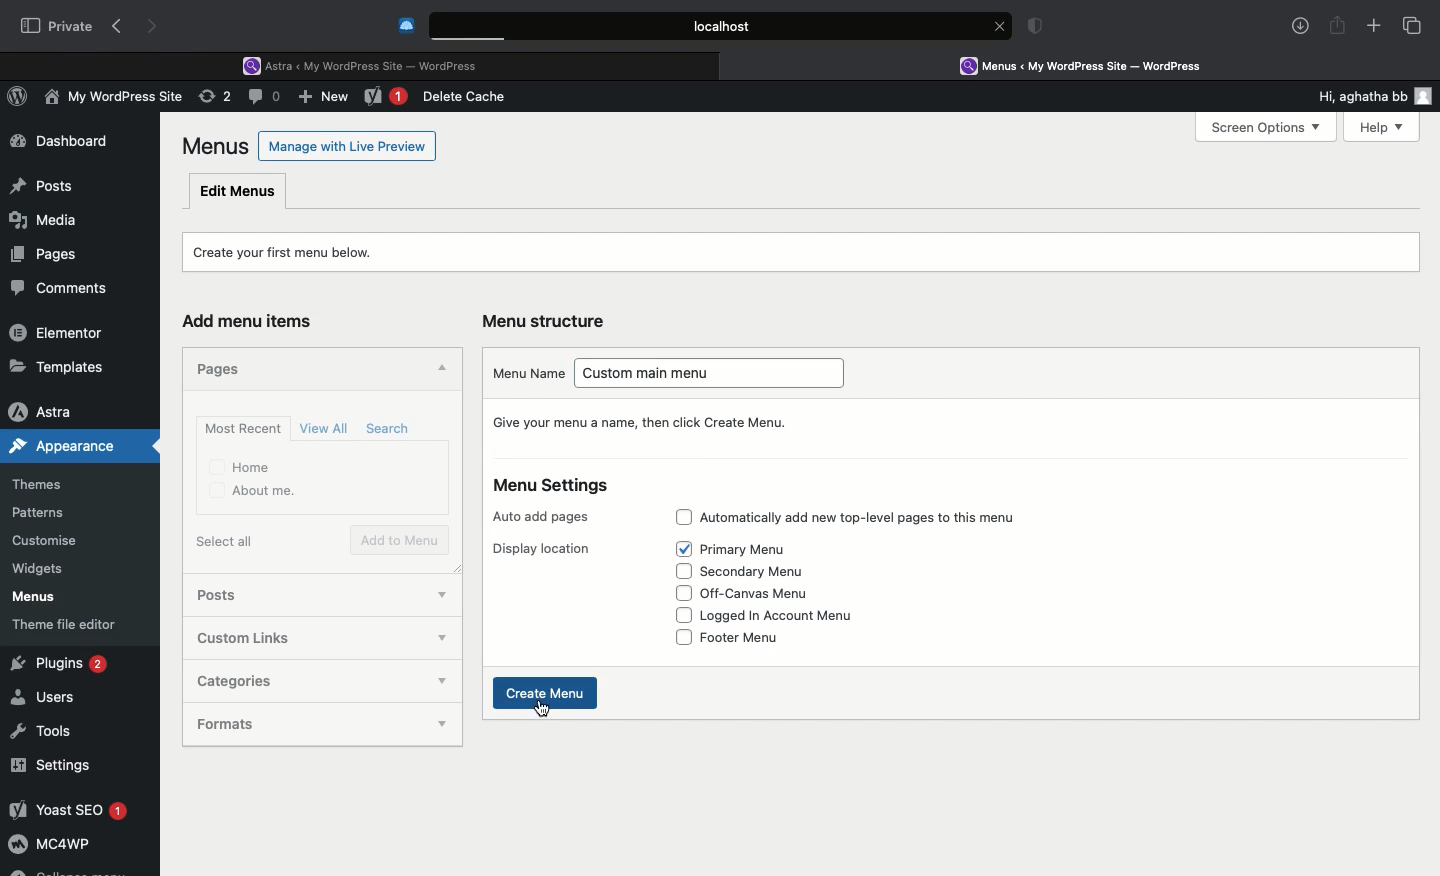 This screenshot has height=876, width=1440. Describe the element at coordinates (298, 680) in the screenshot. I see `Categories` at that location.